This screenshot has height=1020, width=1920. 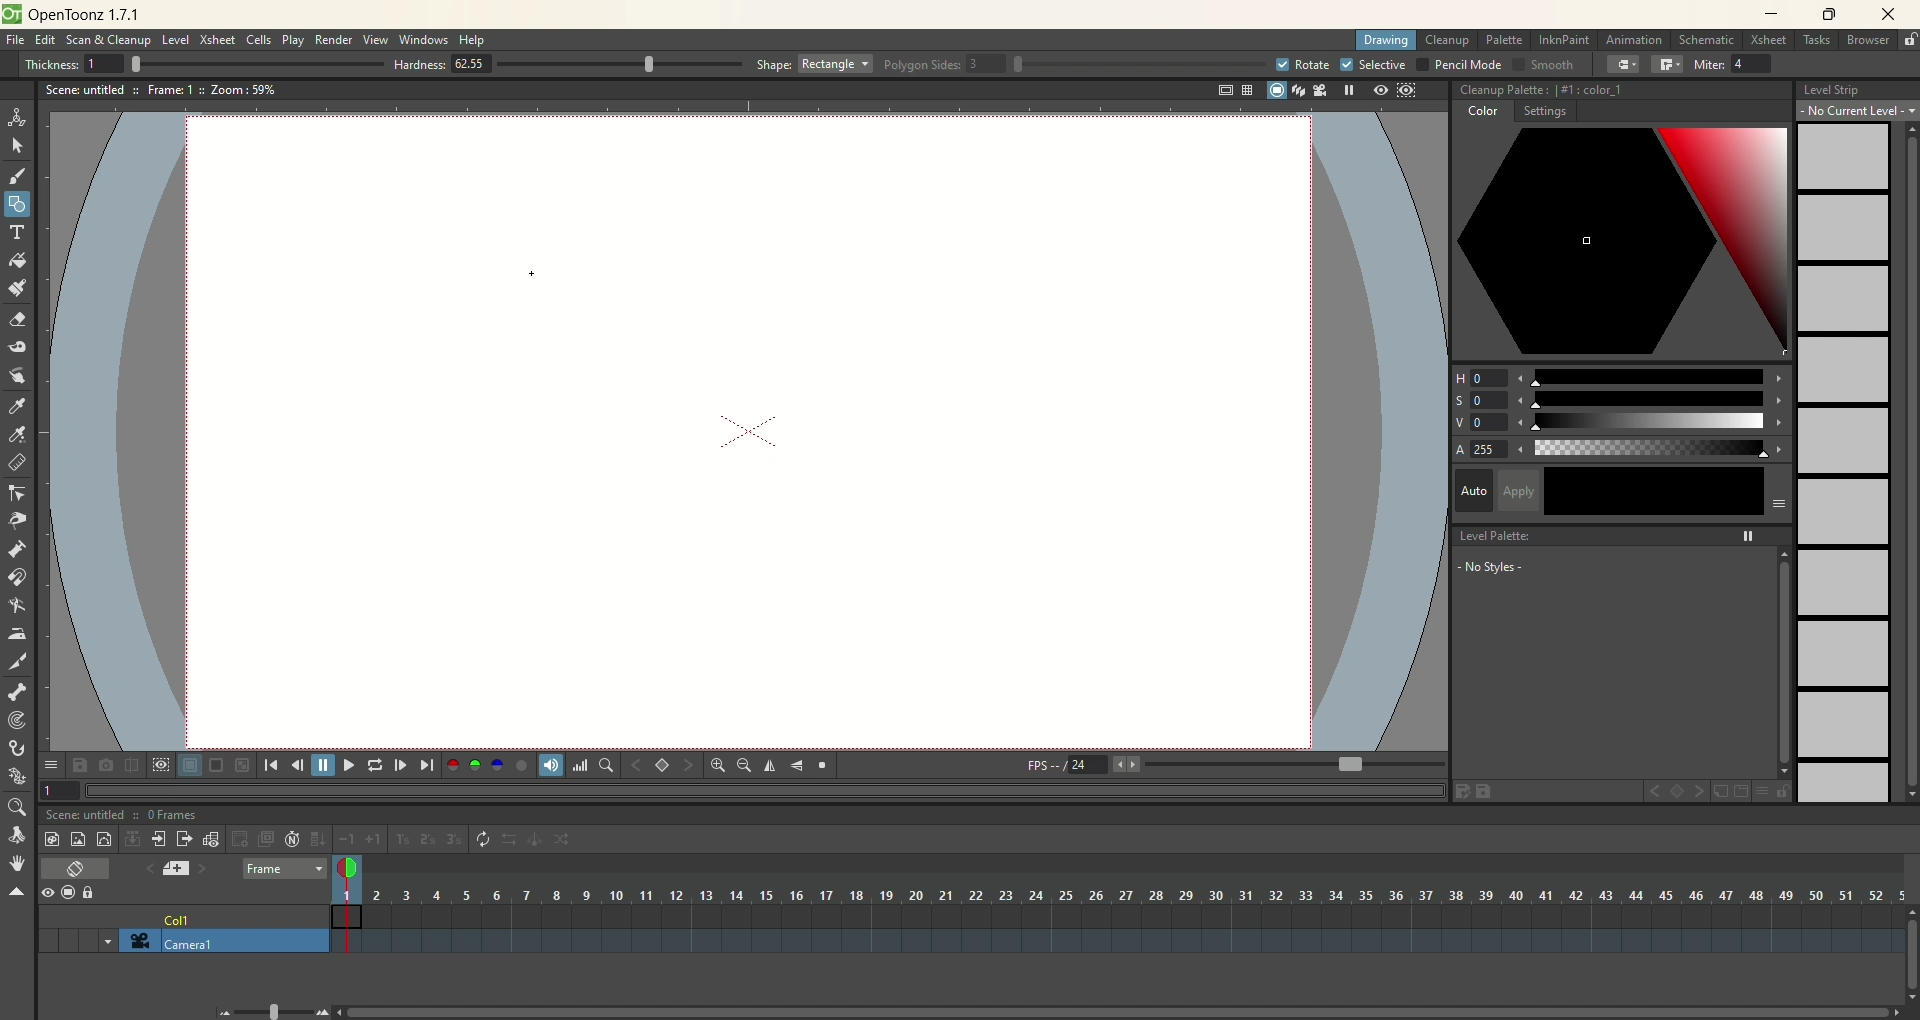 I want to click on first frame, so click(x=270, y=765).